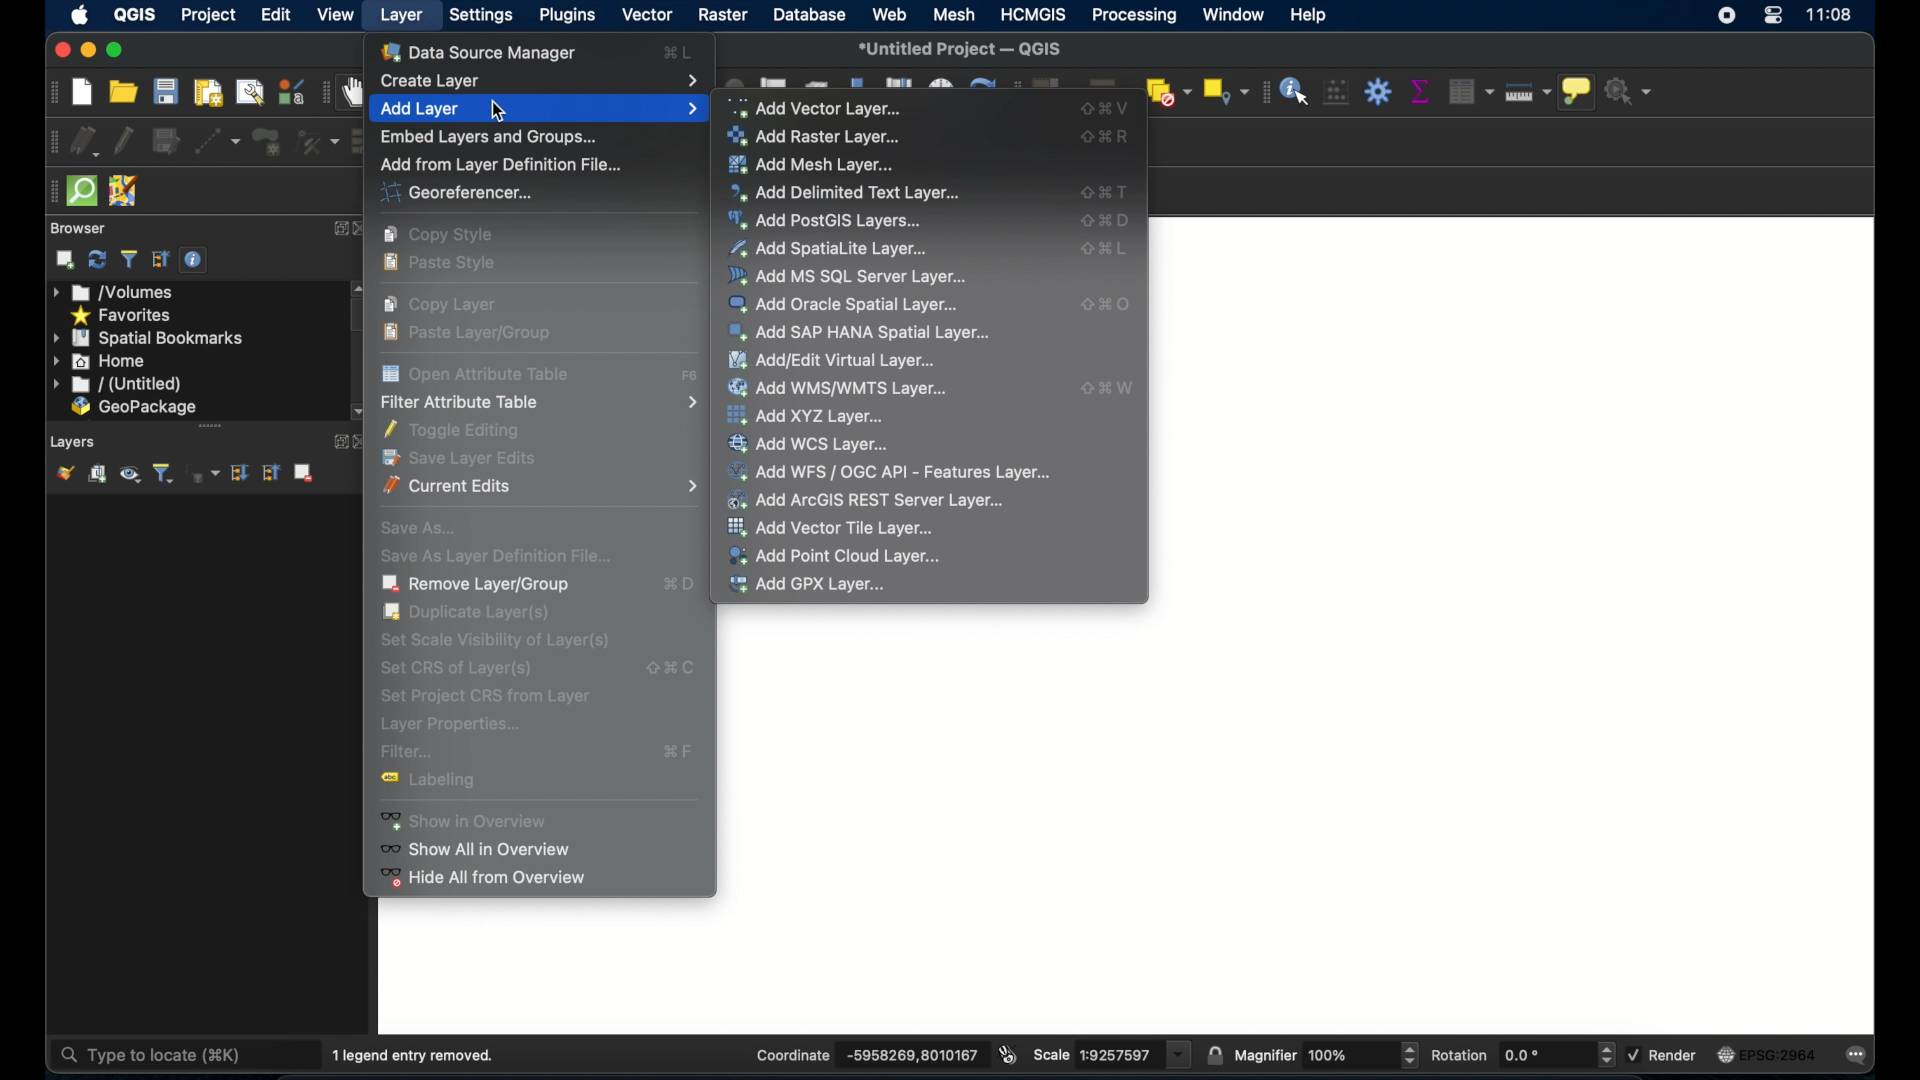  I want to click on open project, so click(125, 91).